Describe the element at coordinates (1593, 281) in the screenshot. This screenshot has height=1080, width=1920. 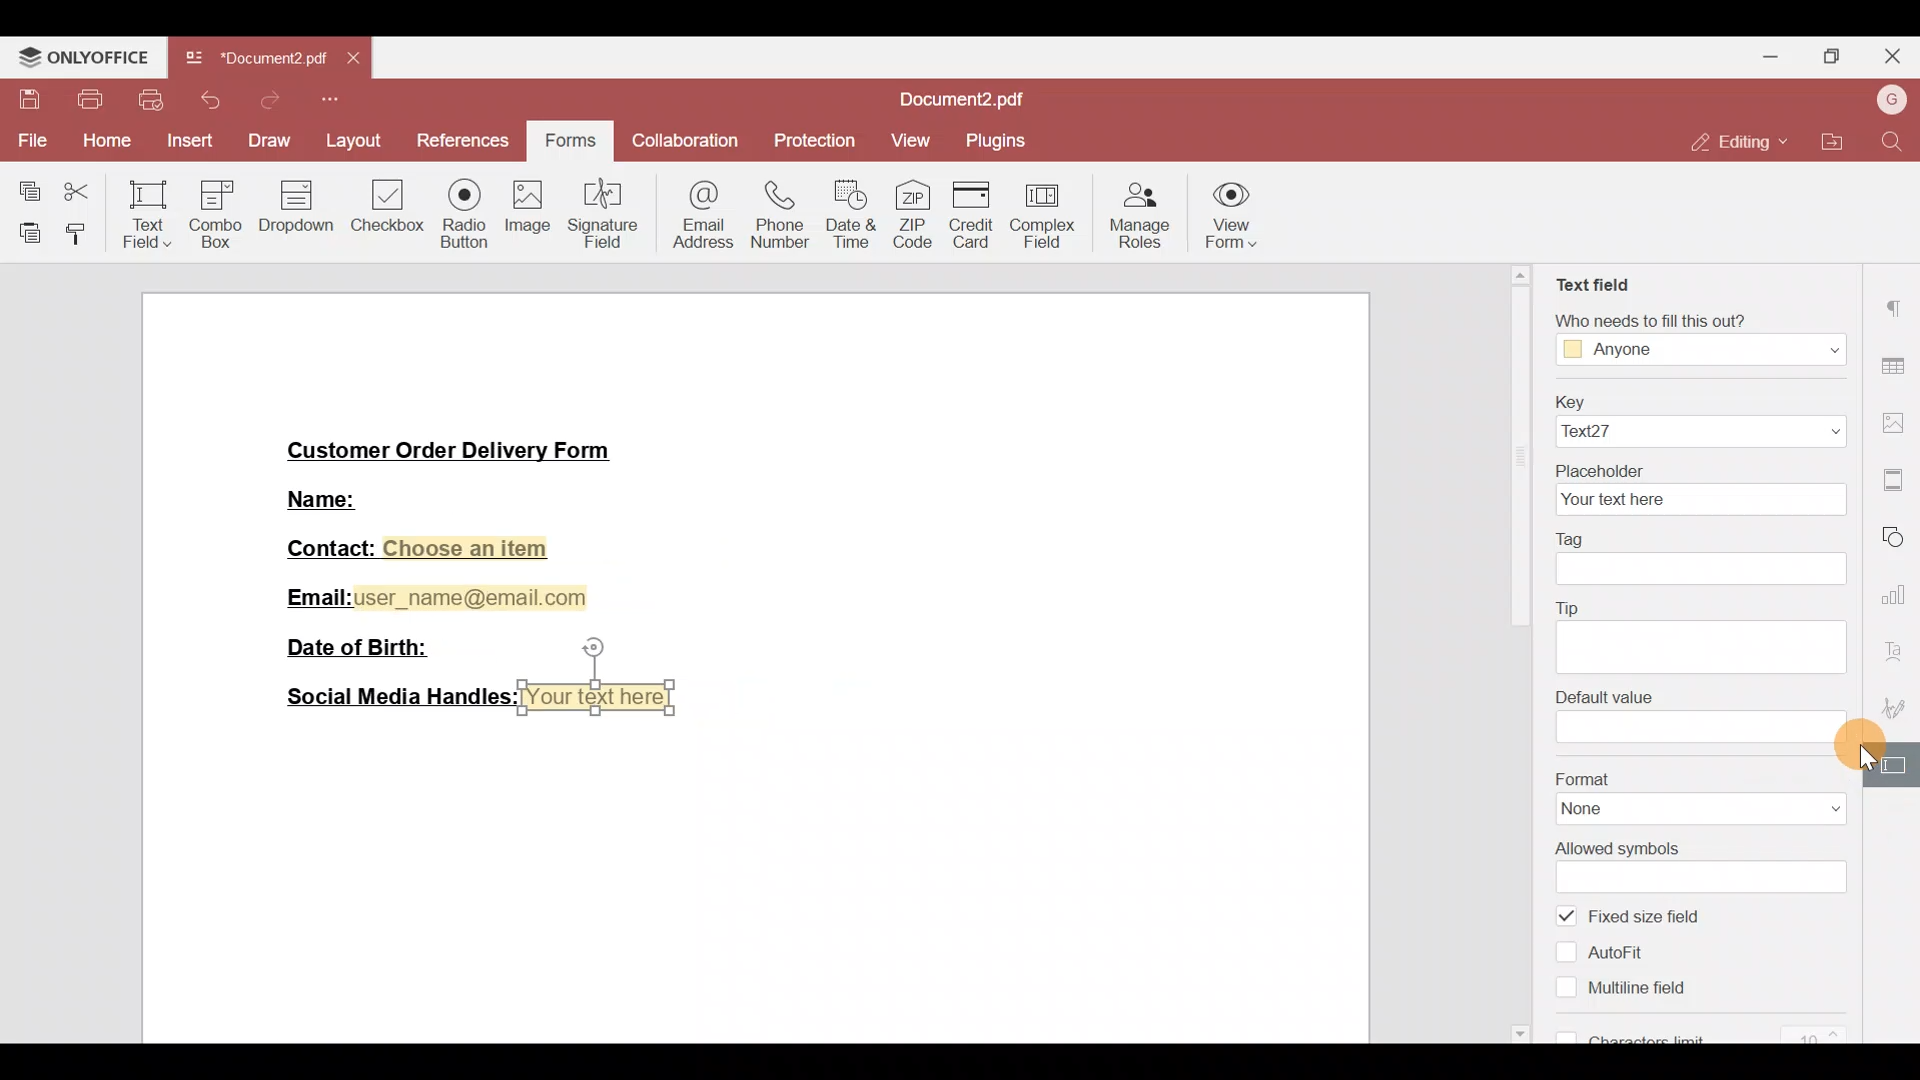
I see `Text field` at that location.